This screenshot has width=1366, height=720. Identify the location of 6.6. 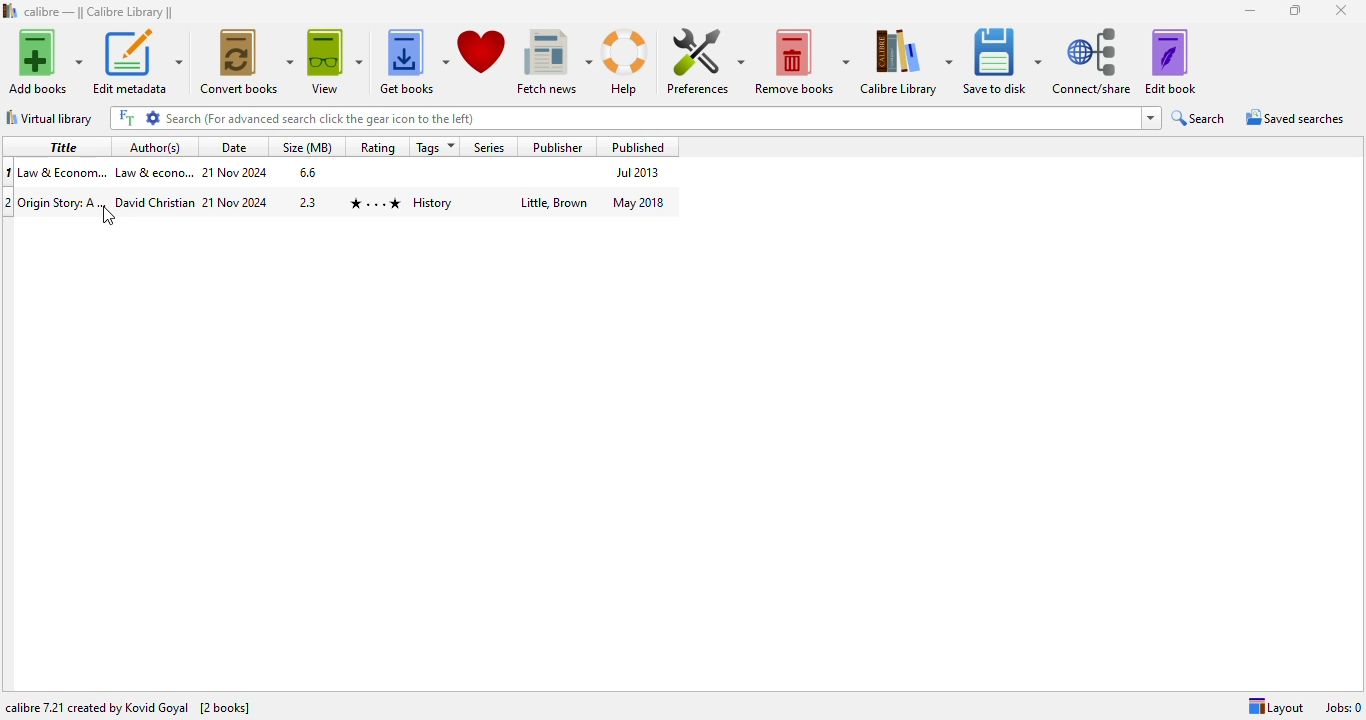
(306, 171).